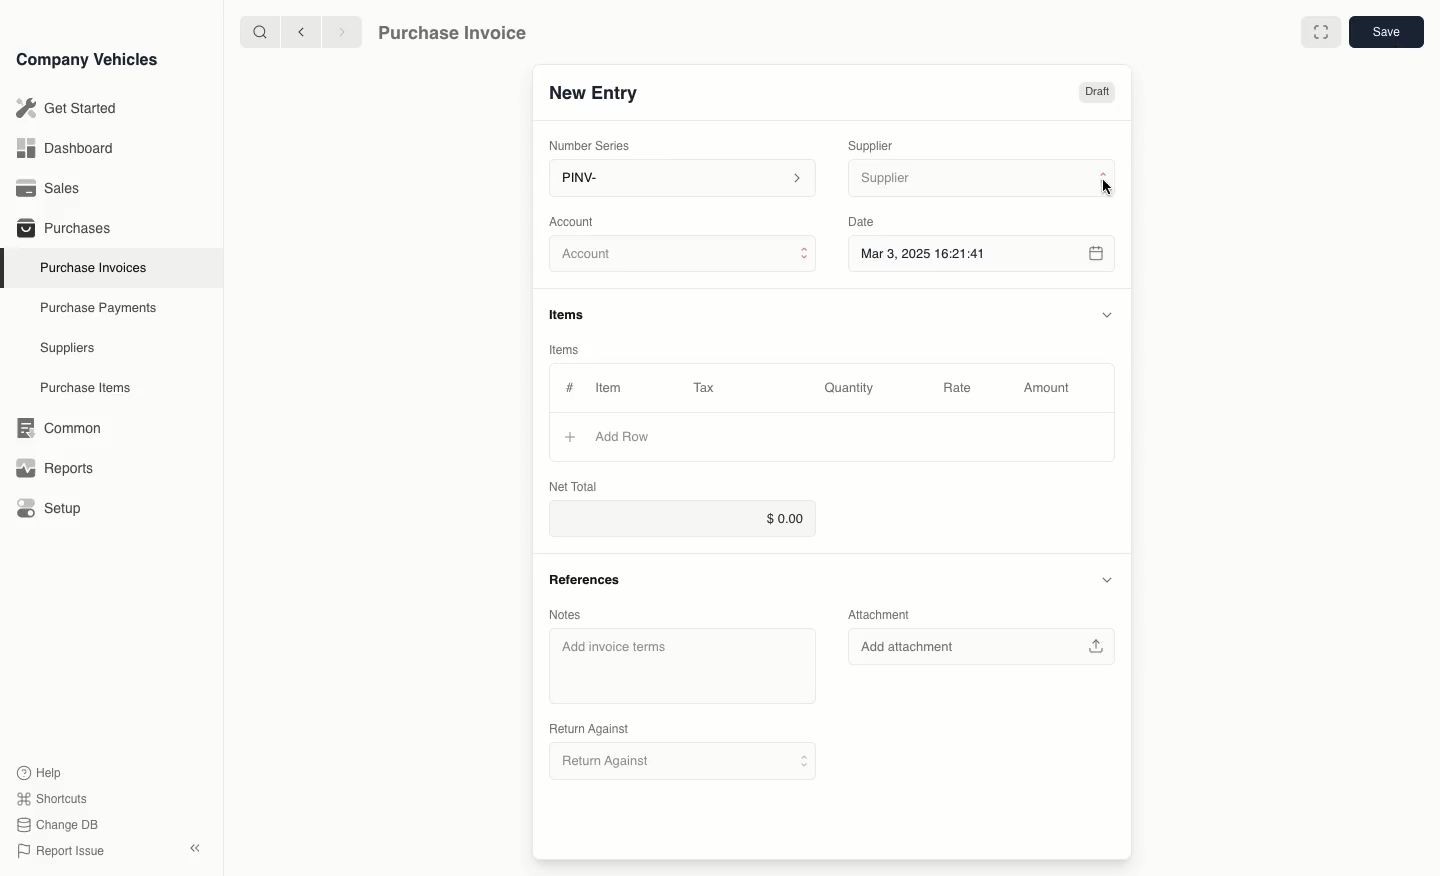 The width and height of the screenshot is (1440, 876). What do you see at coordinates (78, 388) in the screenshot?
I see `Purchase items` at bounding box center [78, 388].